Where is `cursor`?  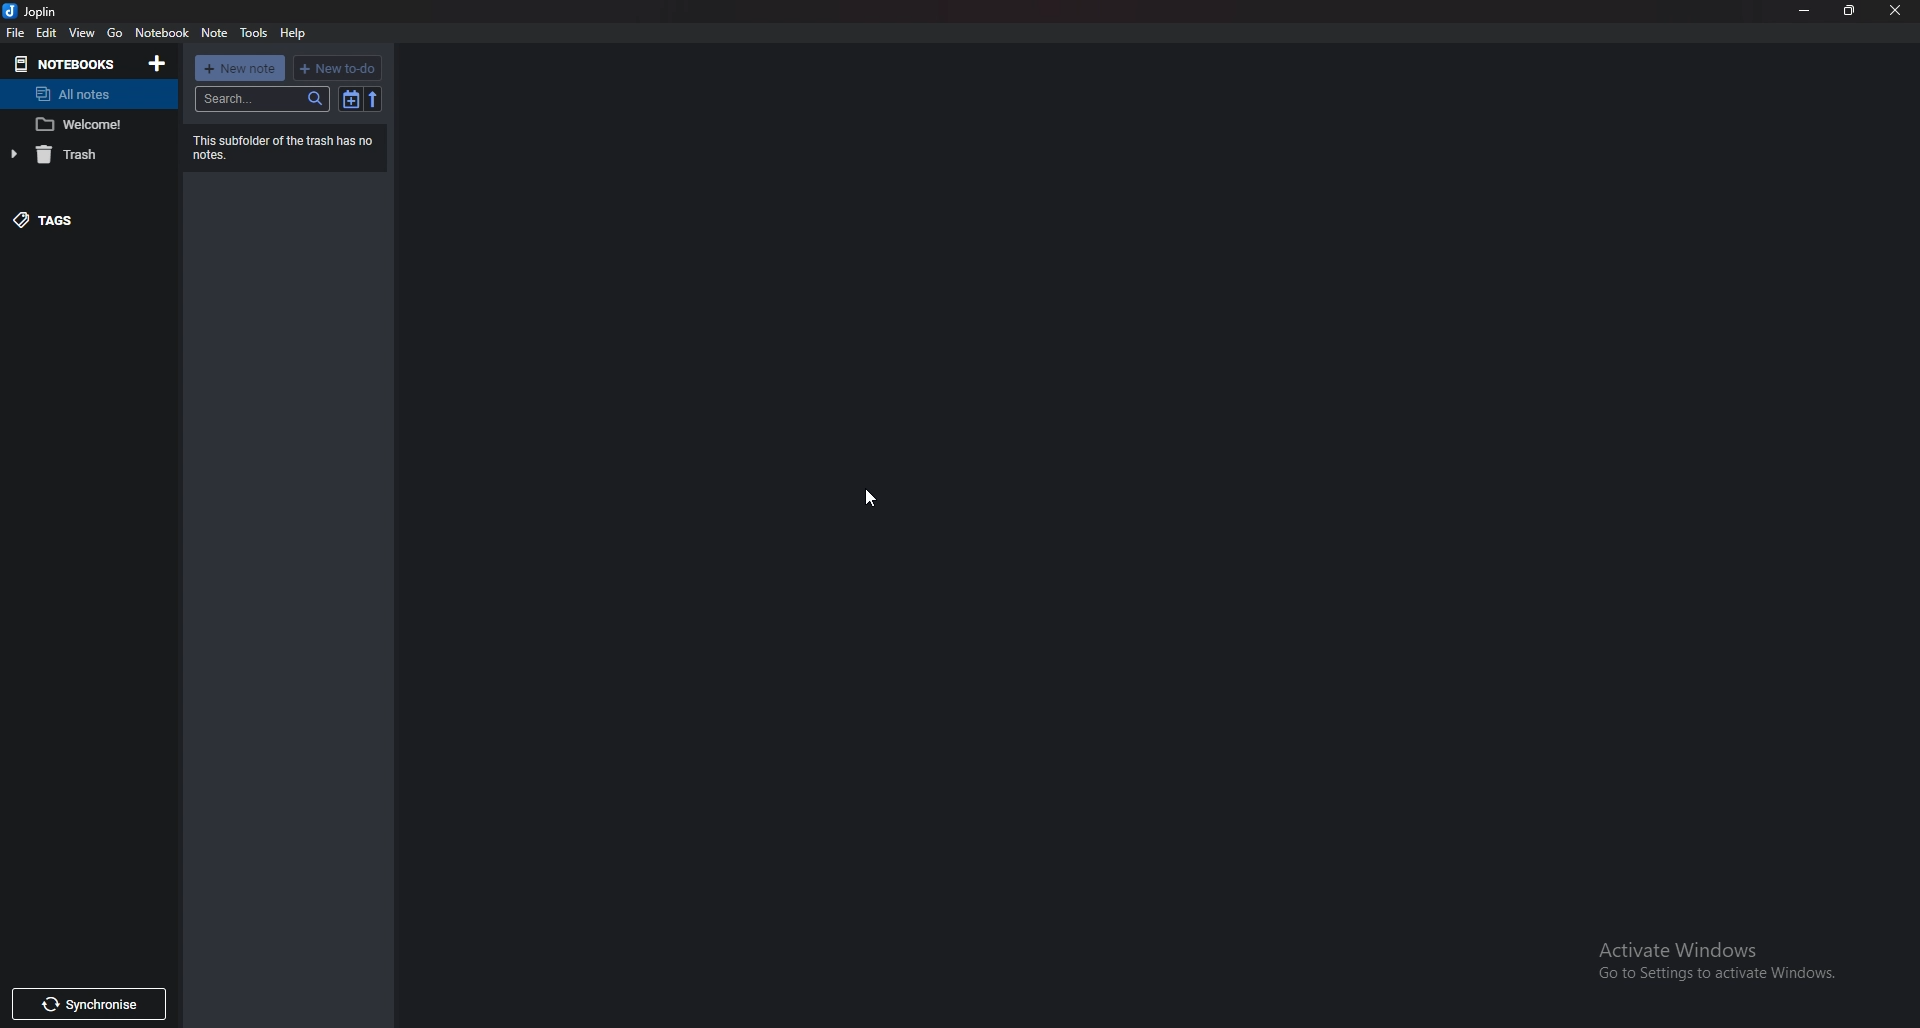
cursor is located at coordinates (873, 498).